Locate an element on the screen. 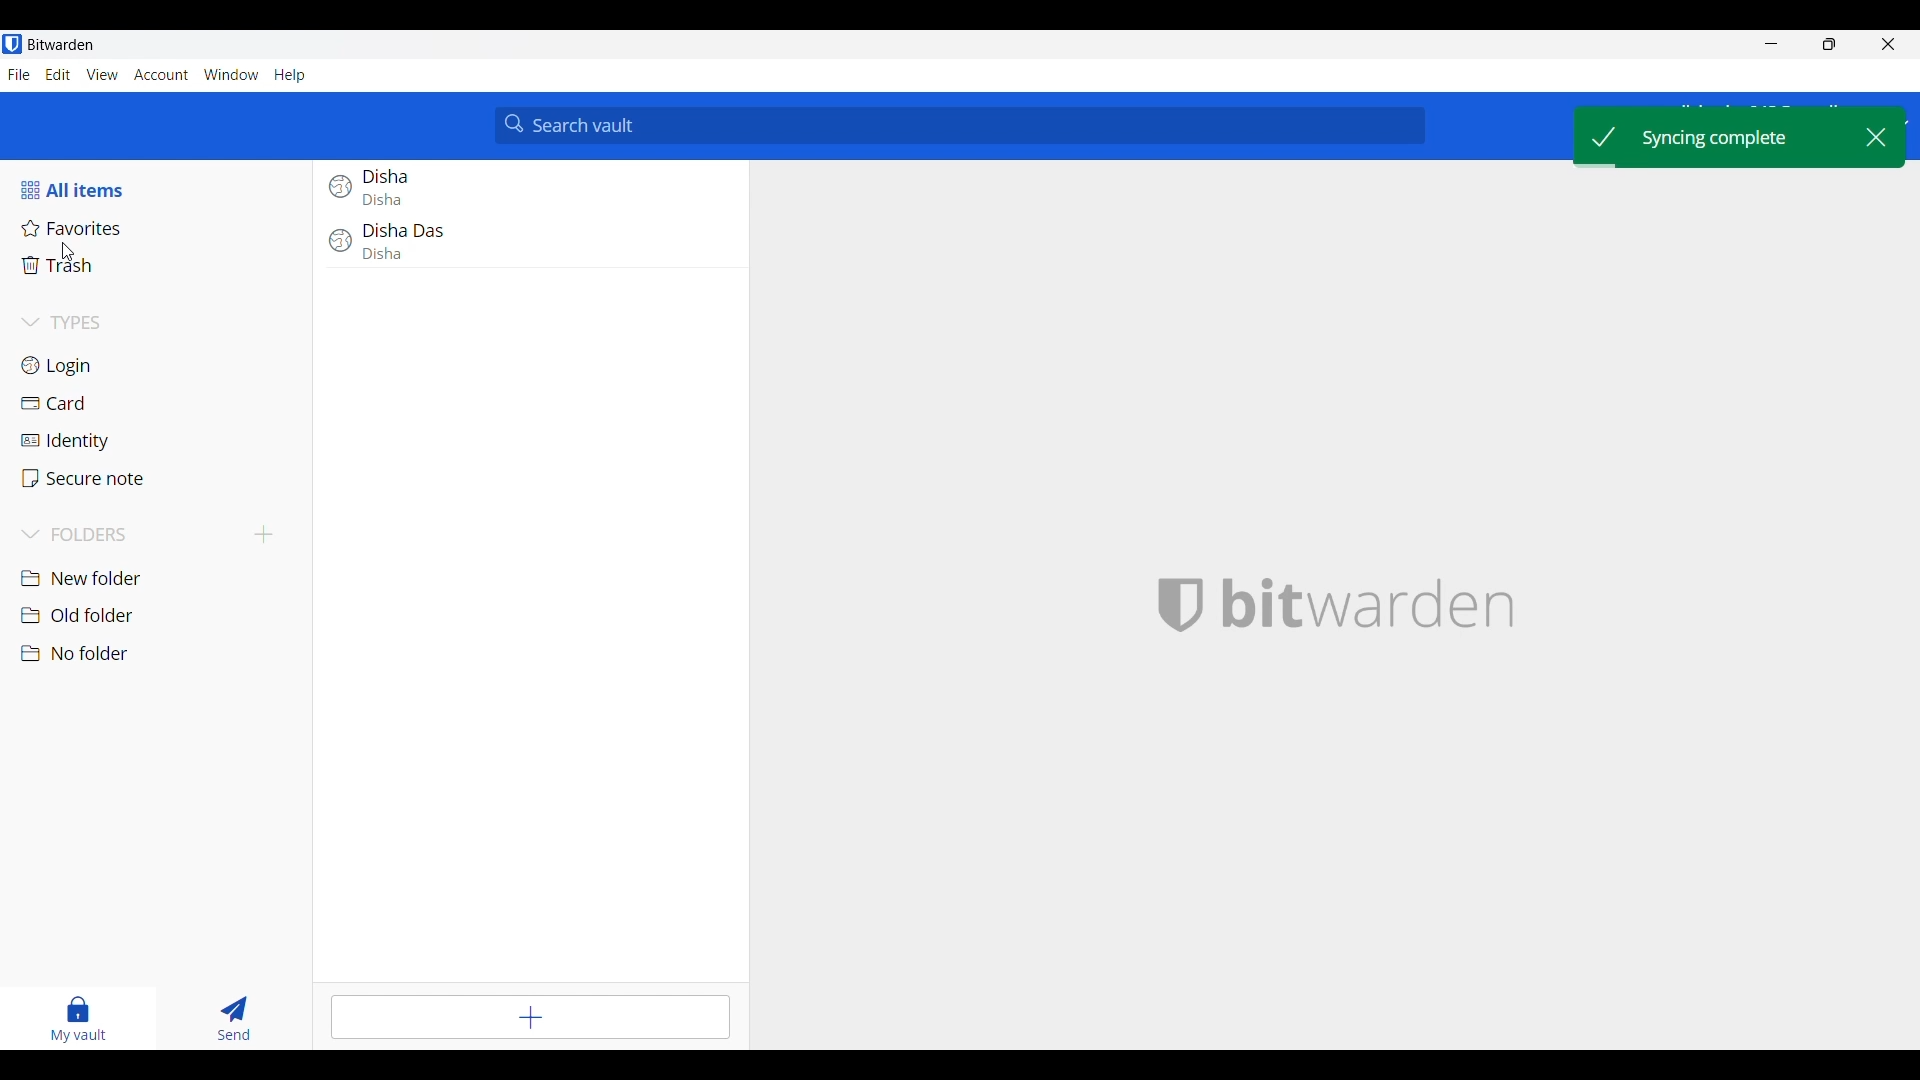 Image resolution: width=1920 pixels, height=1080 pixels. Add new folder is located at coordinates (265, 534).